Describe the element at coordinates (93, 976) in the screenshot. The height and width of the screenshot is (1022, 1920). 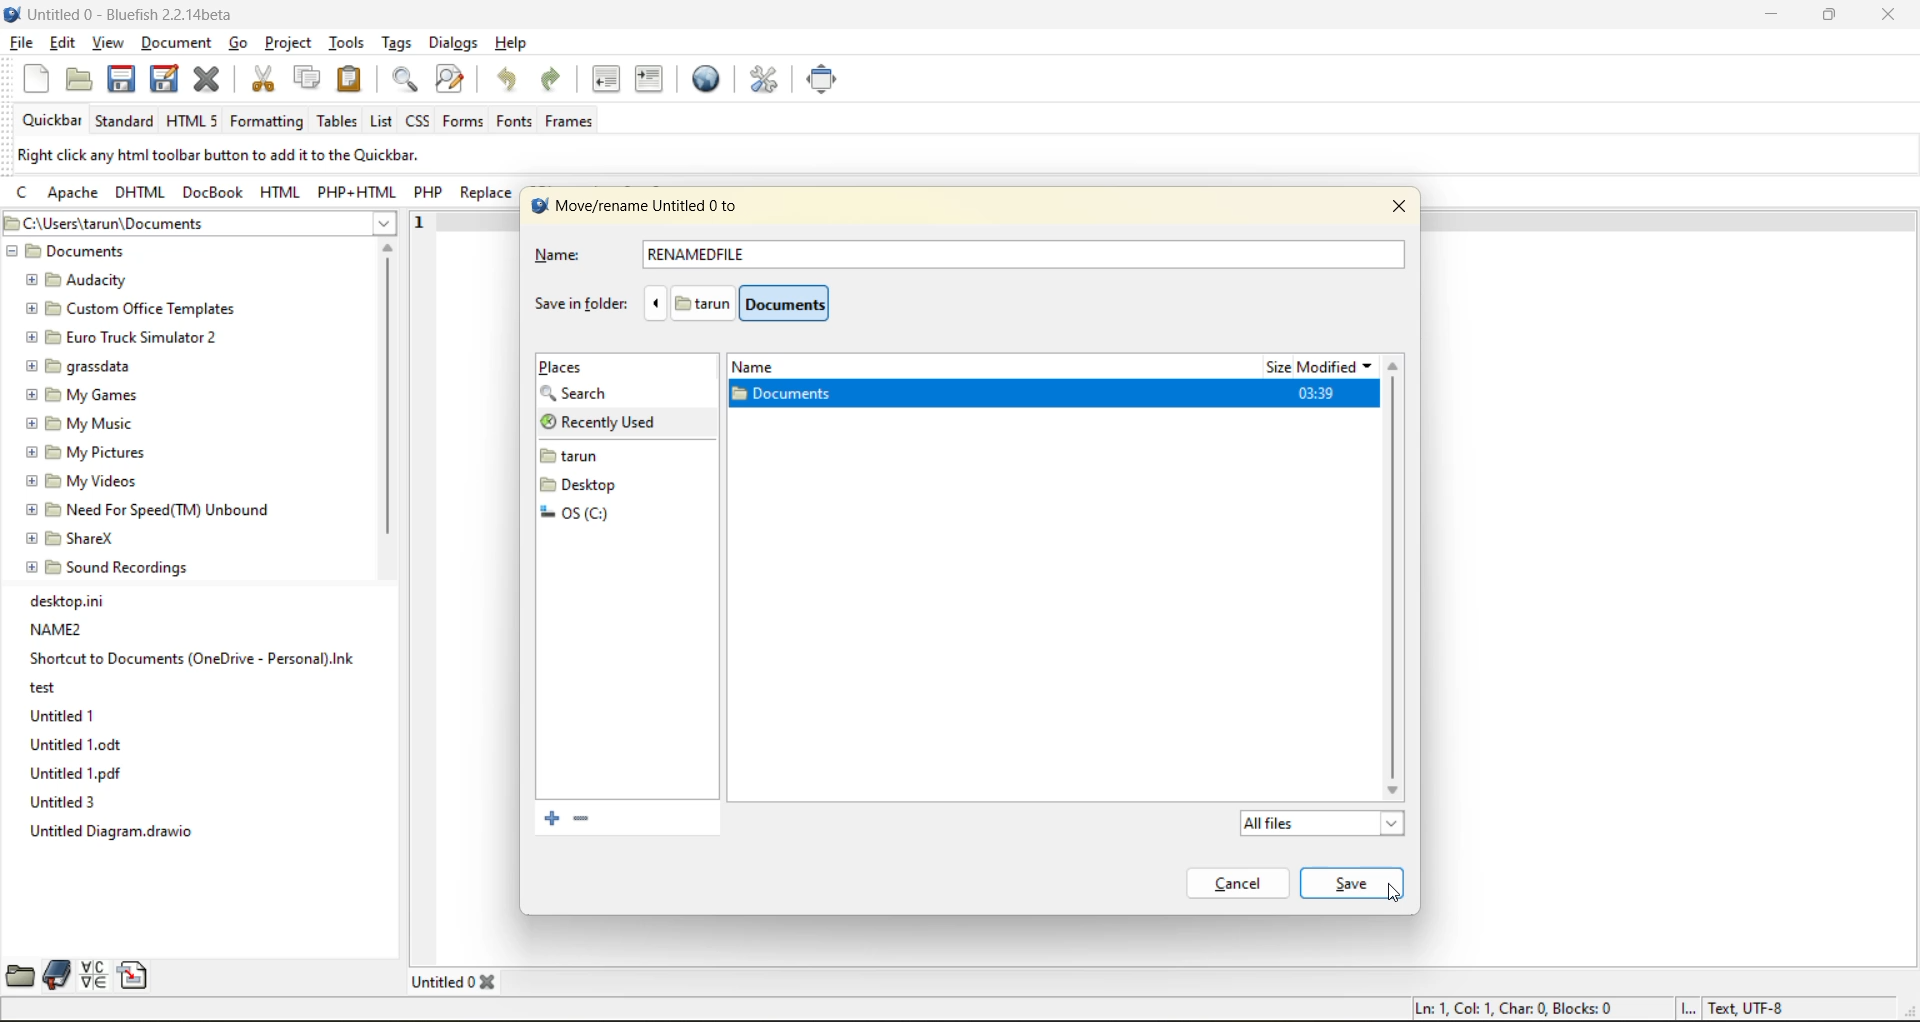
I see `charmap` at that location.